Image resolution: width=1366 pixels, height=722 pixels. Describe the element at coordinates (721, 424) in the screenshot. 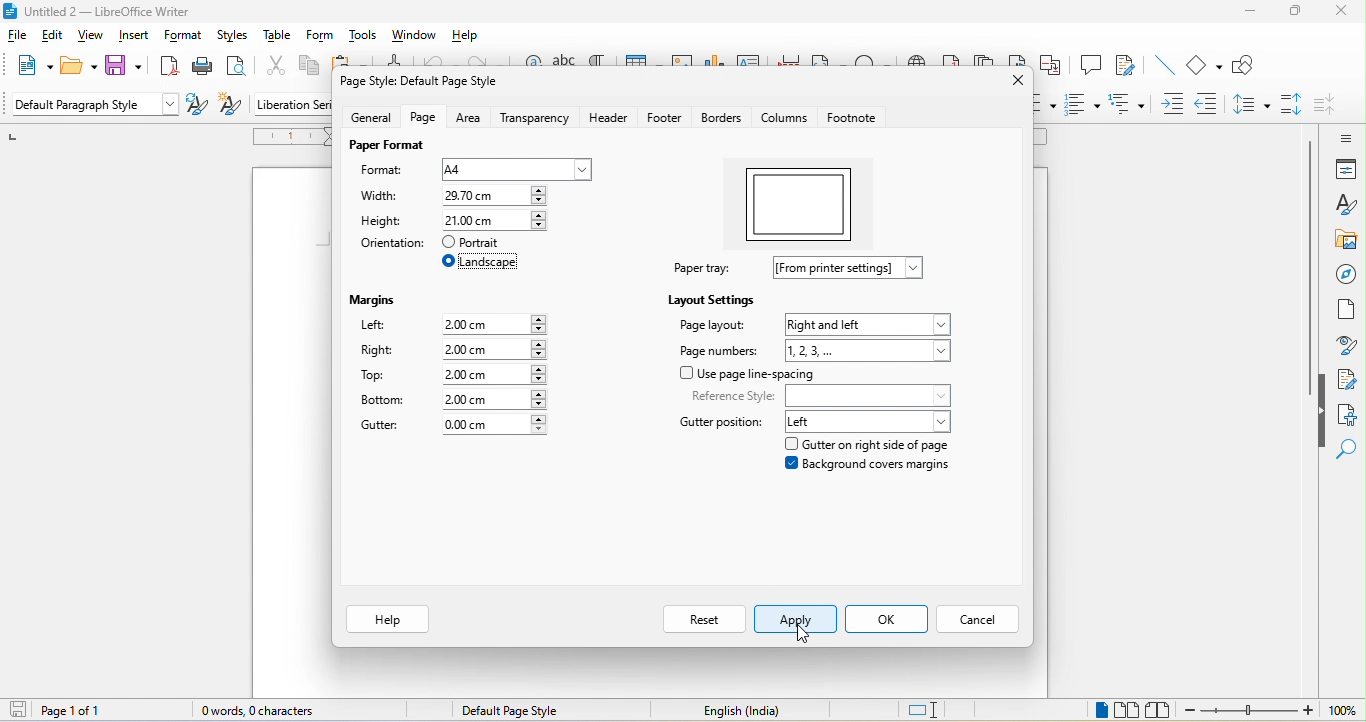

I see `gutter position` at that location.